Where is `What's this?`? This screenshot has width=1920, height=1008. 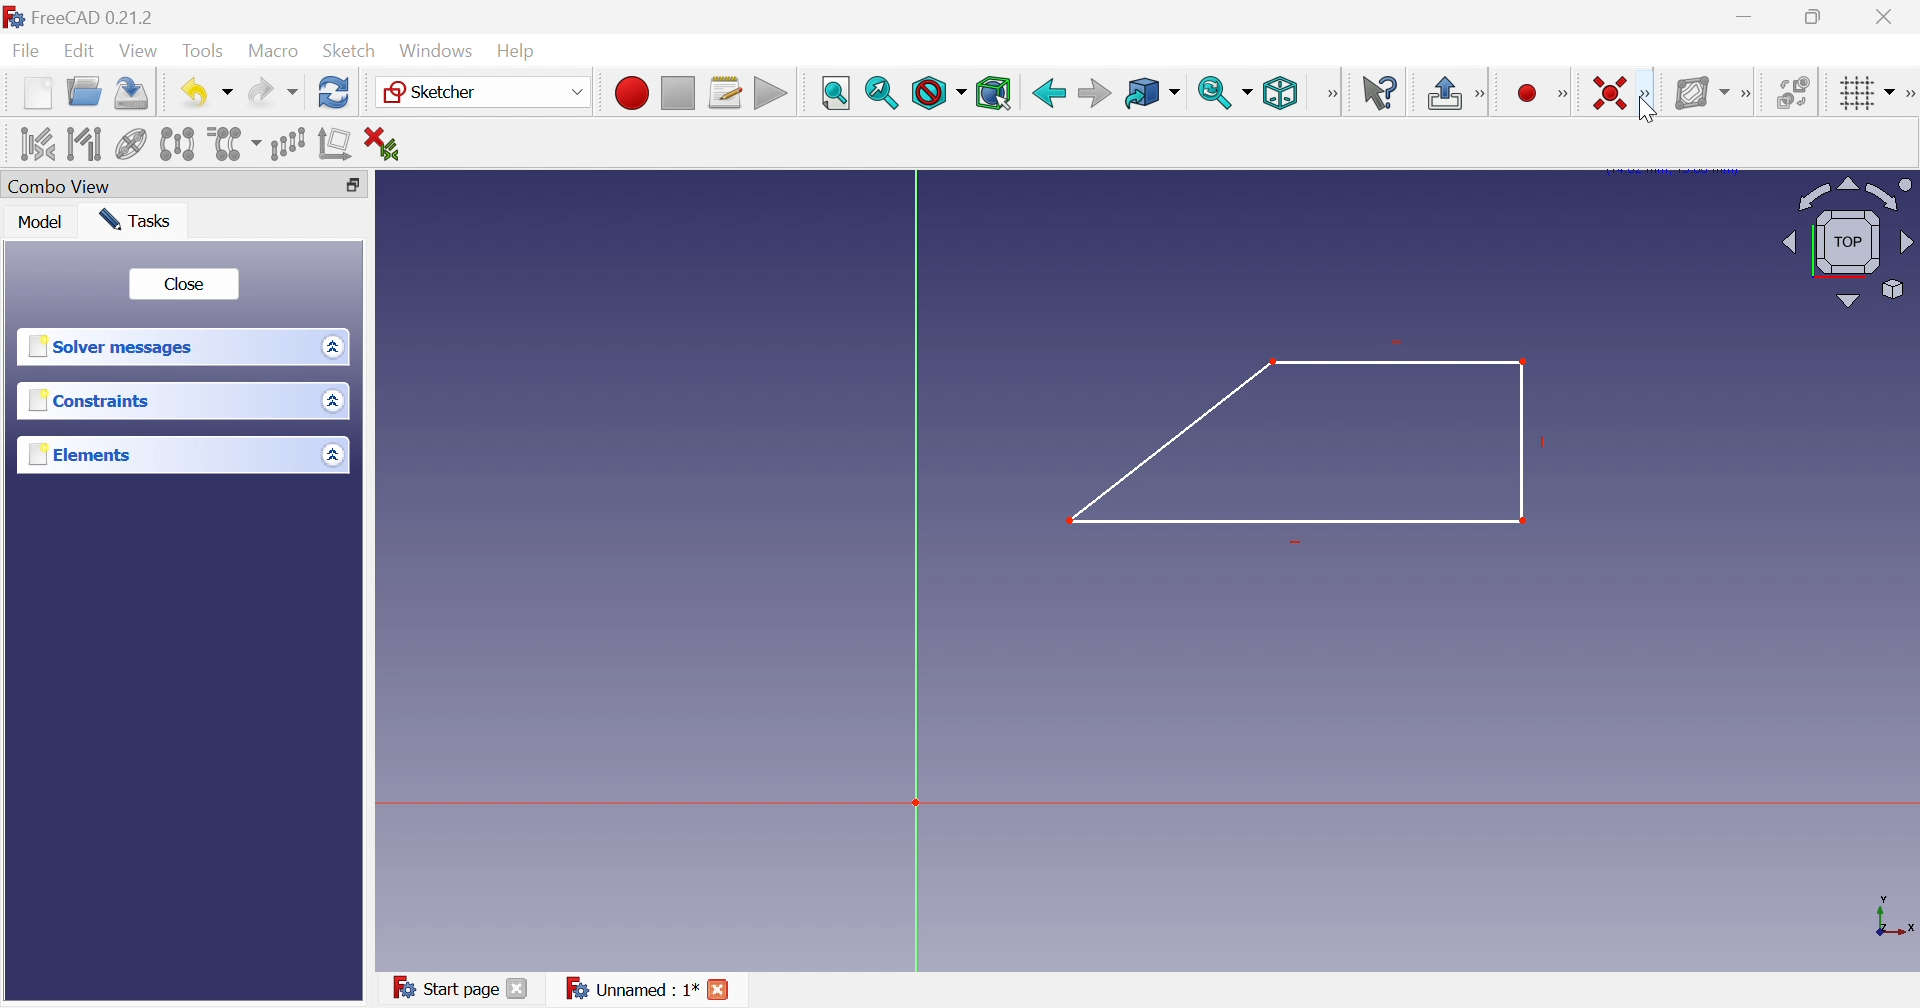 What's this? is located at coordinates (1379, 91).